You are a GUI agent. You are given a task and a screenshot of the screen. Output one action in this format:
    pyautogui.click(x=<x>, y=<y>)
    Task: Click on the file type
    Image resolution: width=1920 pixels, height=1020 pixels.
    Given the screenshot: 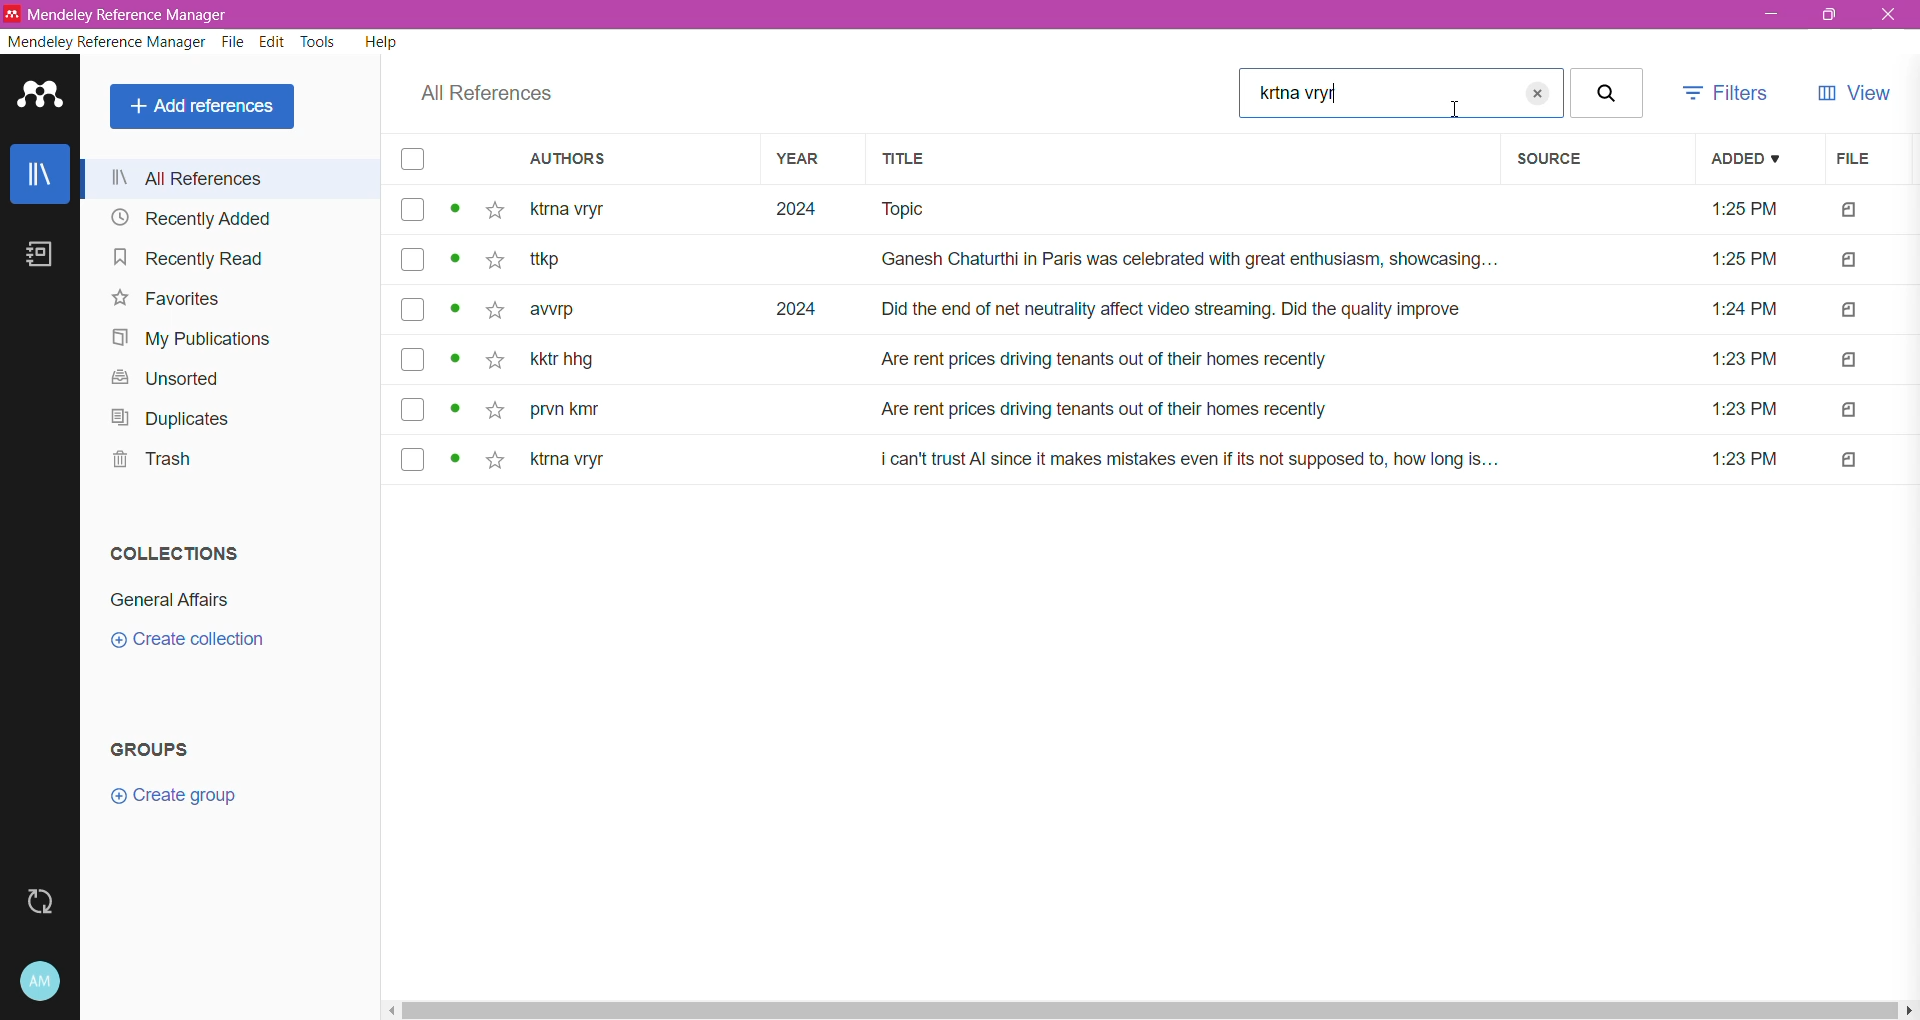 What is the action you would take?
    pyautogui.click(x=1852, y=212)
    